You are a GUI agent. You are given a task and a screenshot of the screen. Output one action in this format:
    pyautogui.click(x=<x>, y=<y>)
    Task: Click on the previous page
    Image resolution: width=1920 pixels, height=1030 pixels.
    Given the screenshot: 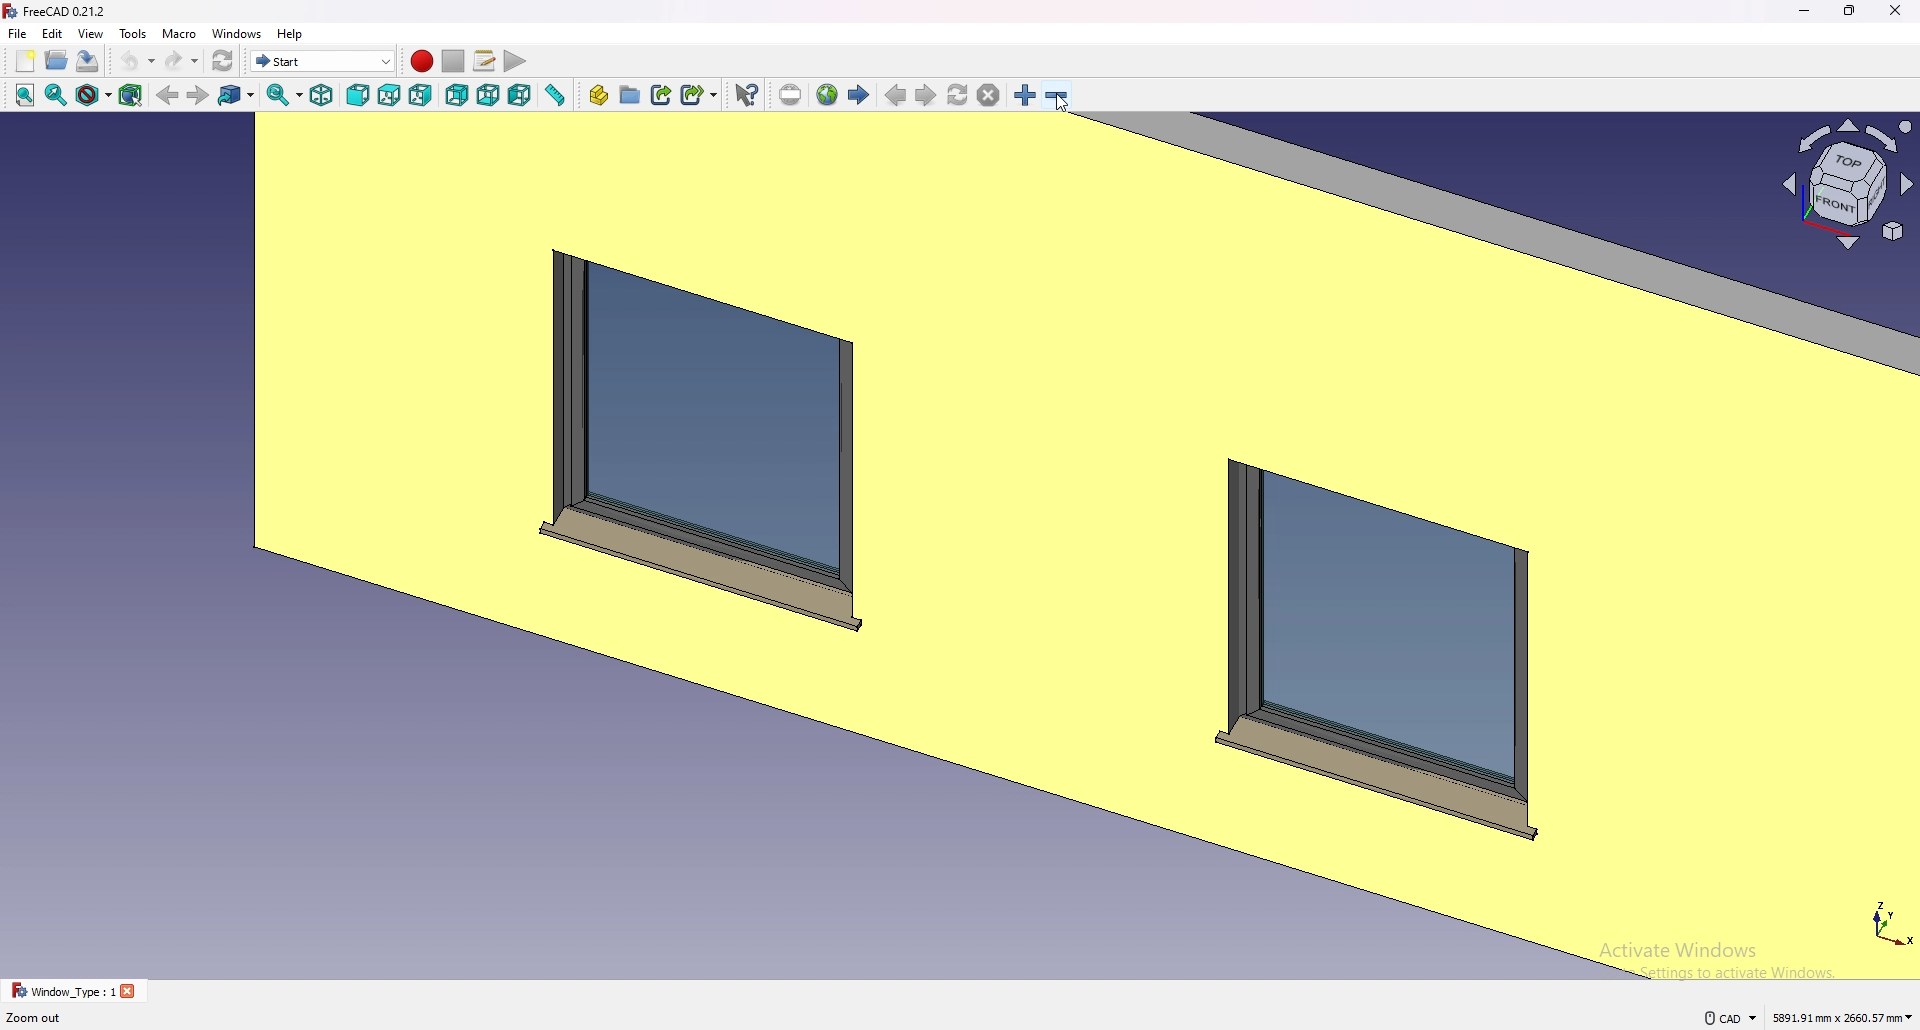 What is the action you would take?
    pyautogui.click(x=897, y=96)
    